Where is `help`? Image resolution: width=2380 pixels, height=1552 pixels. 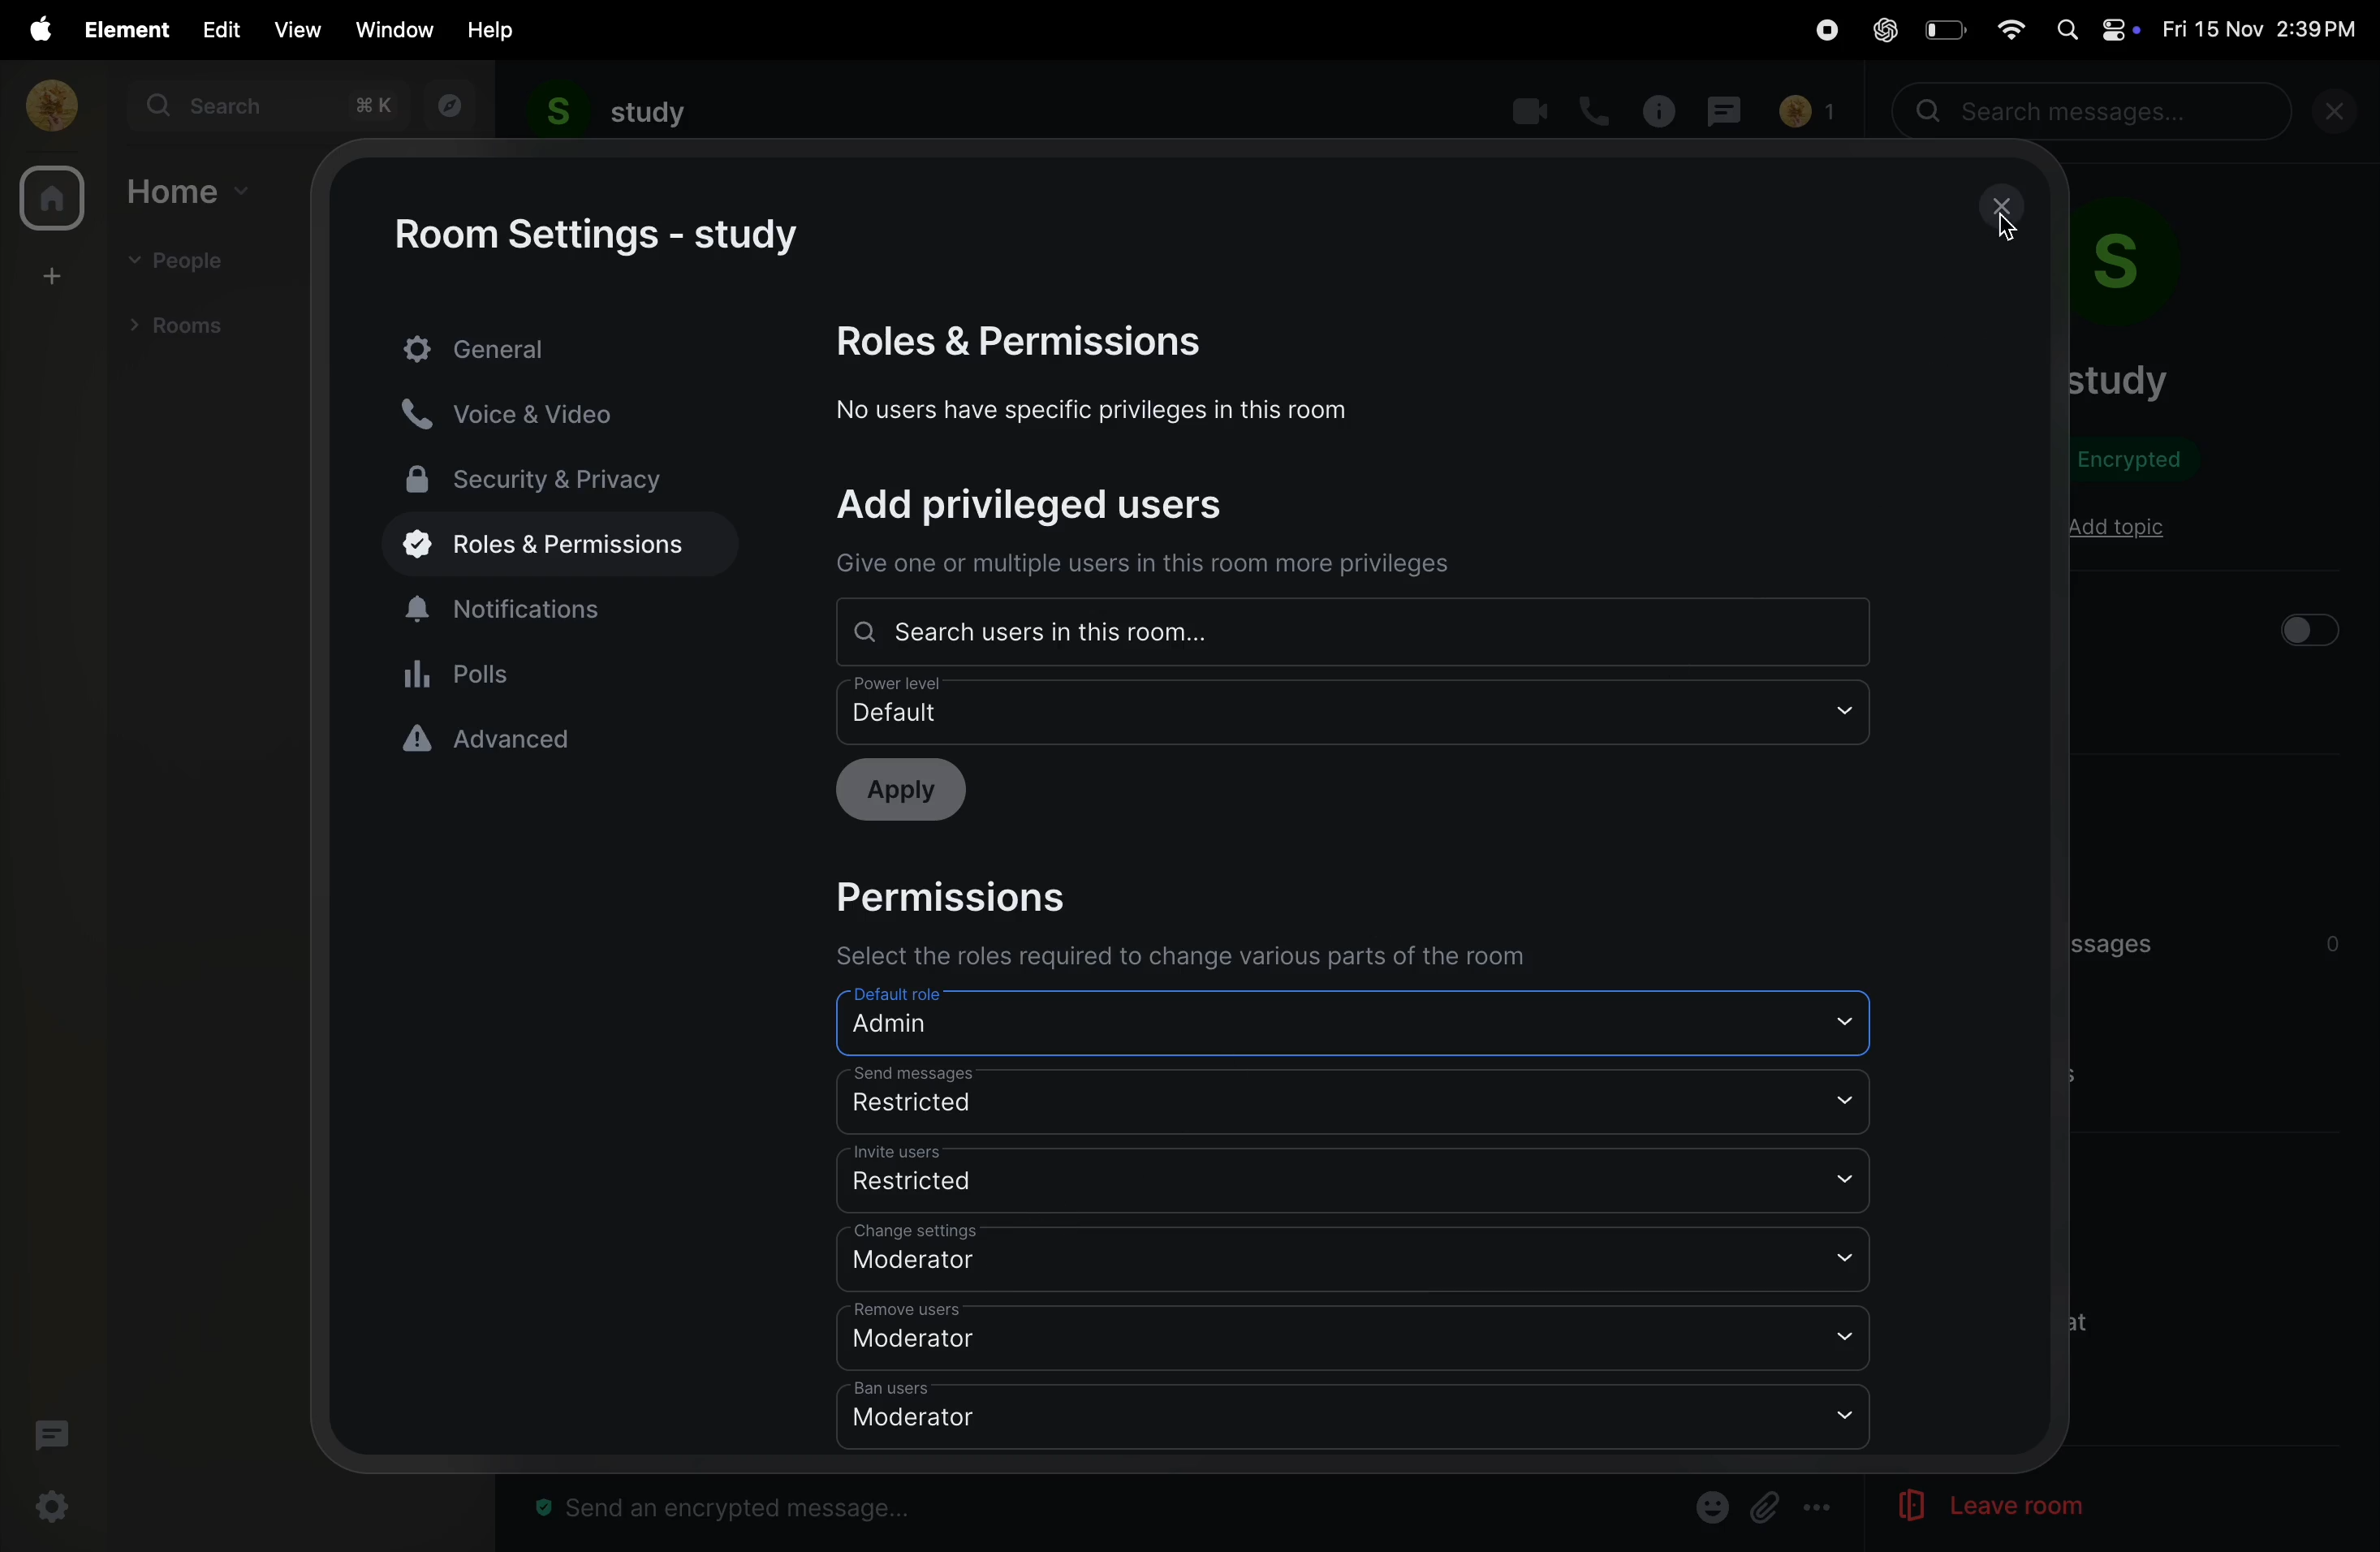
help is located at coordinates (493, 29).